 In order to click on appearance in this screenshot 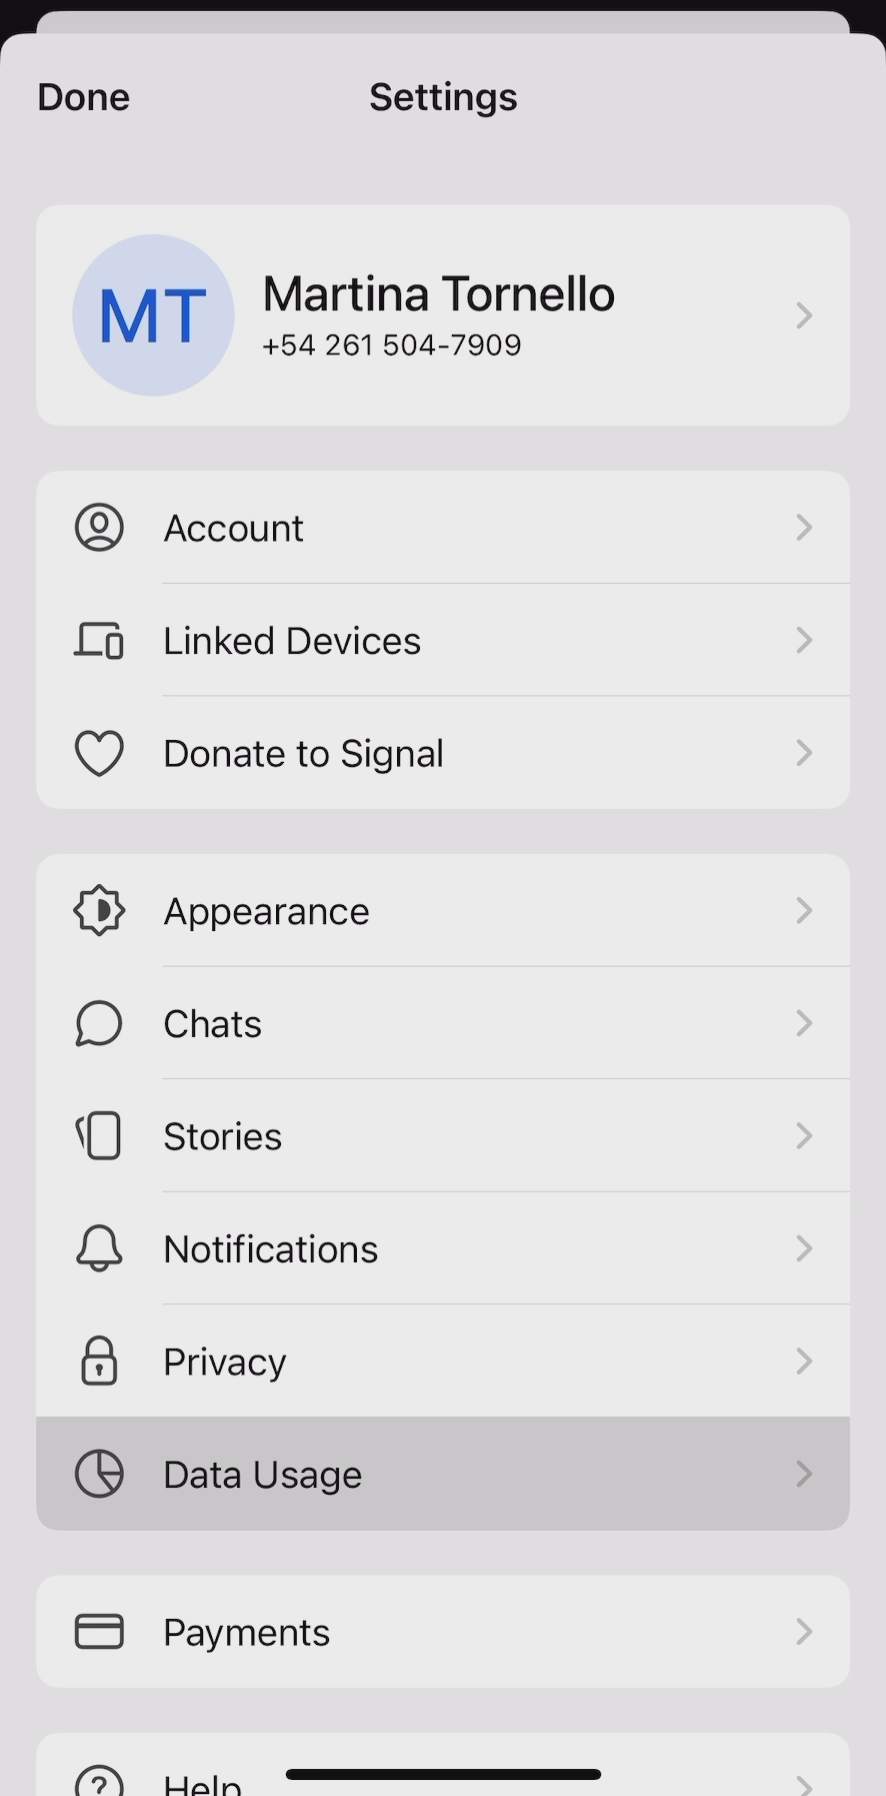, I will do `click(442, 904)`.